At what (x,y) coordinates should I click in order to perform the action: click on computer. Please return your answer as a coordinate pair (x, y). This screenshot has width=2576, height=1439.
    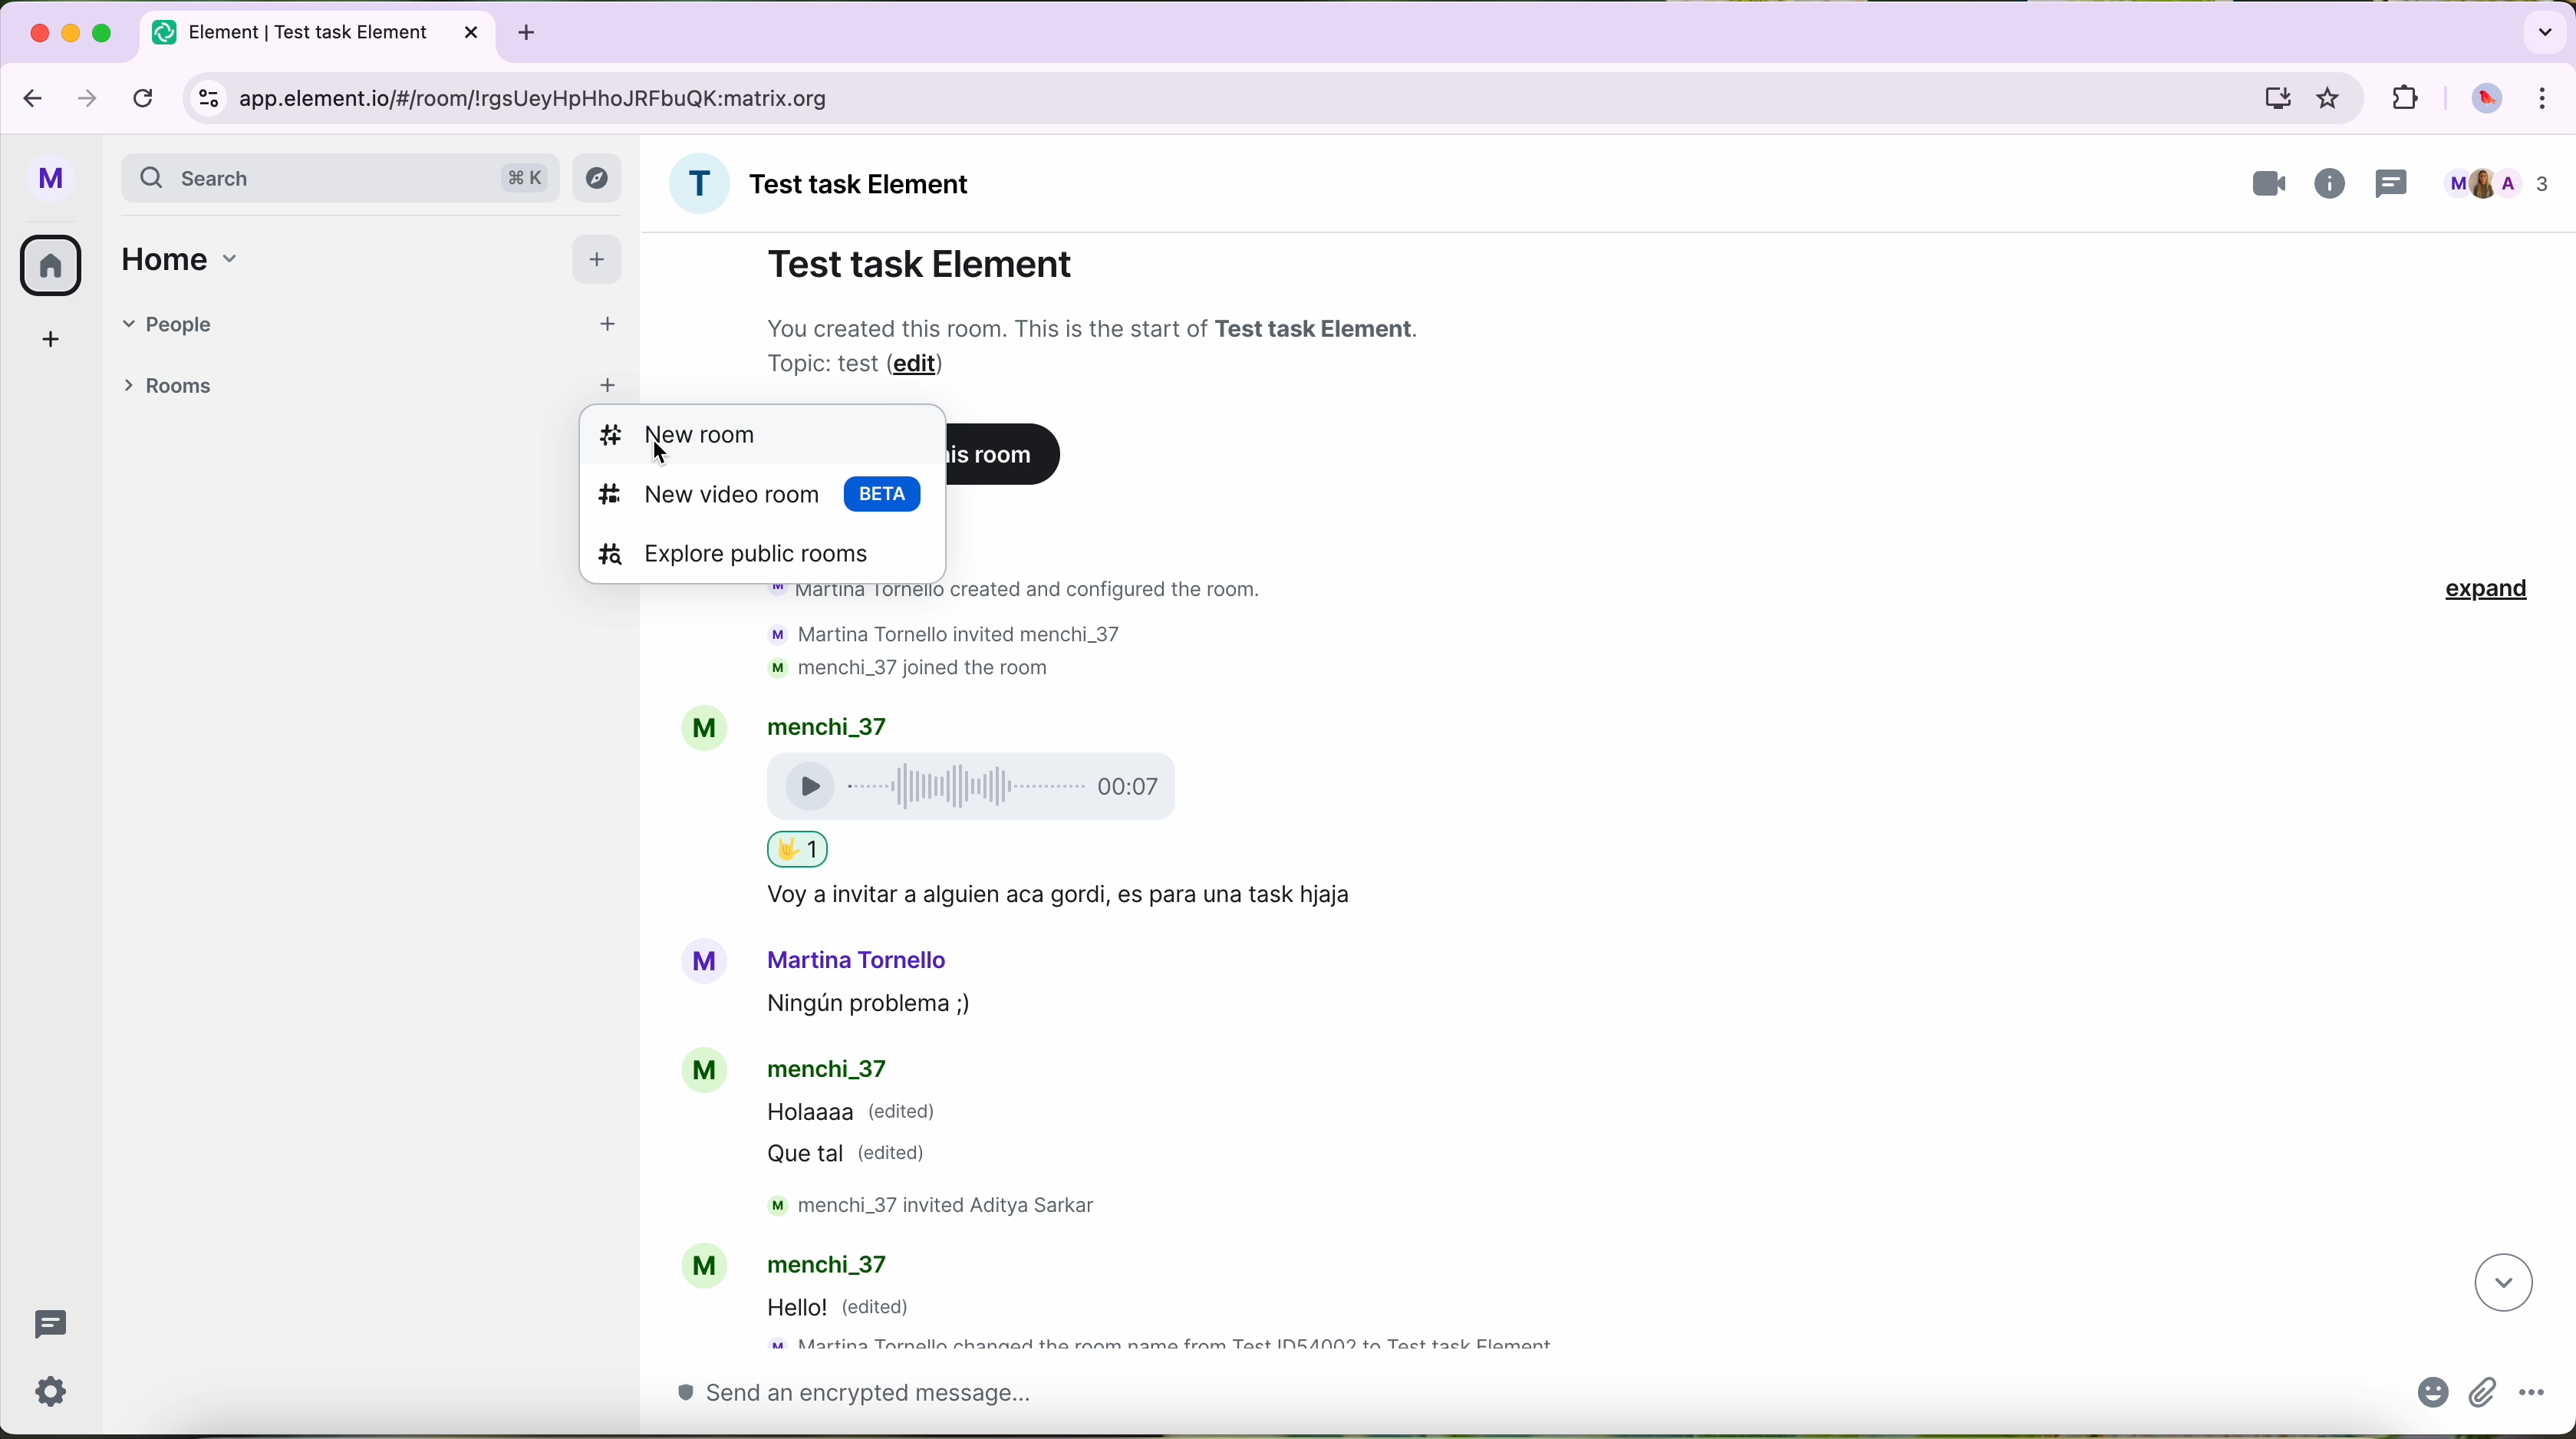
    Looking at the image, I should click on (2276, 97).